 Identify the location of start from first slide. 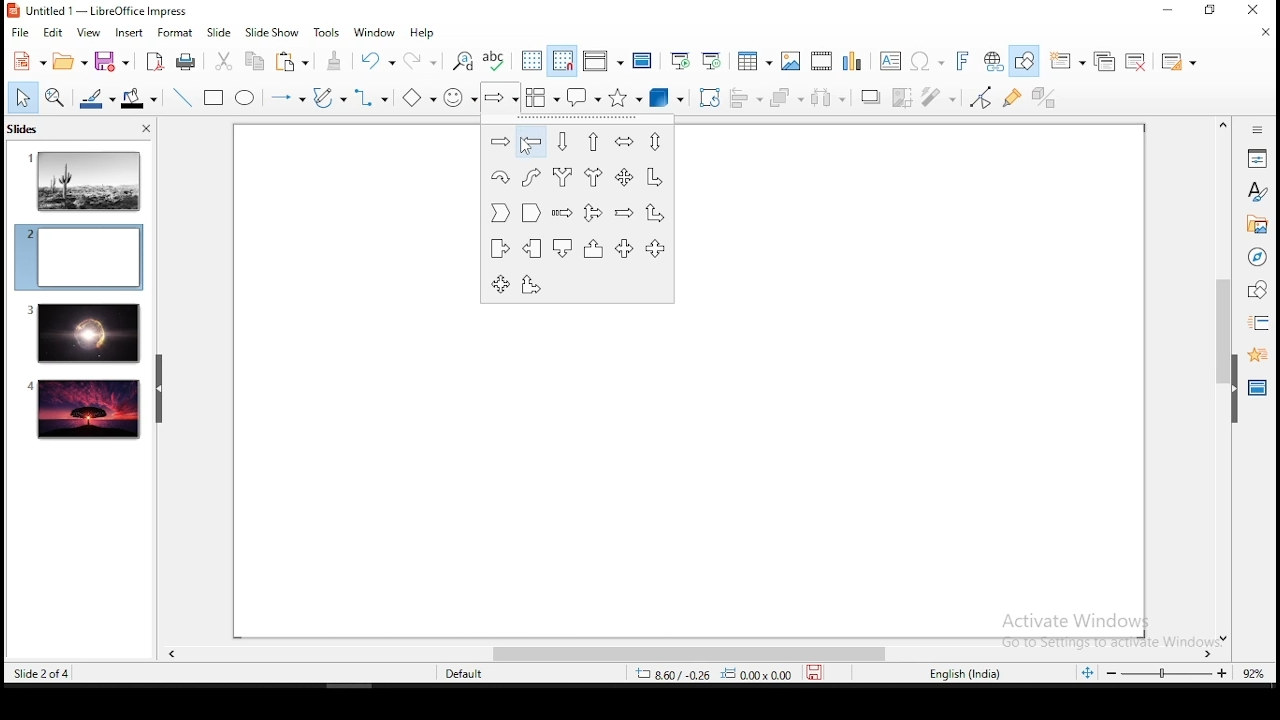
(680, 61).